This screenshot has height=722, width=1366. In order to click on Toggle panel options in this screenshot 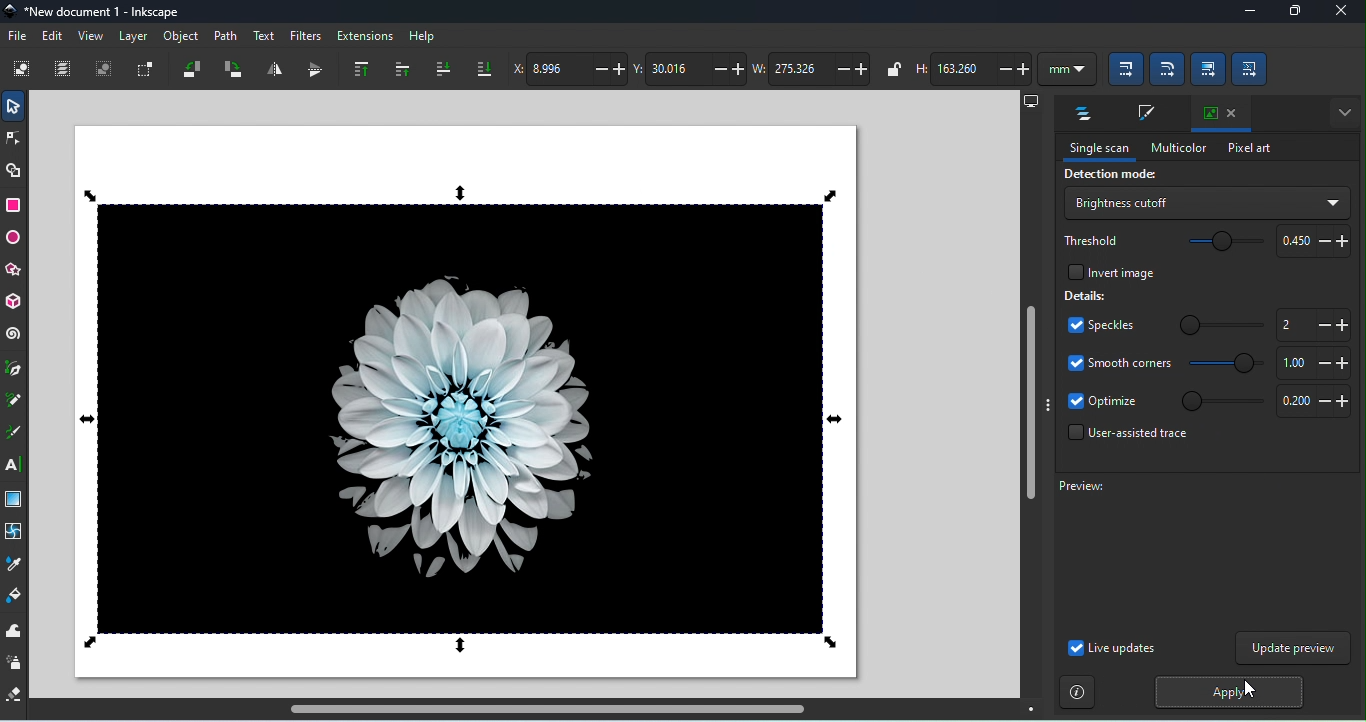, I will do `click(1341, 111)`.